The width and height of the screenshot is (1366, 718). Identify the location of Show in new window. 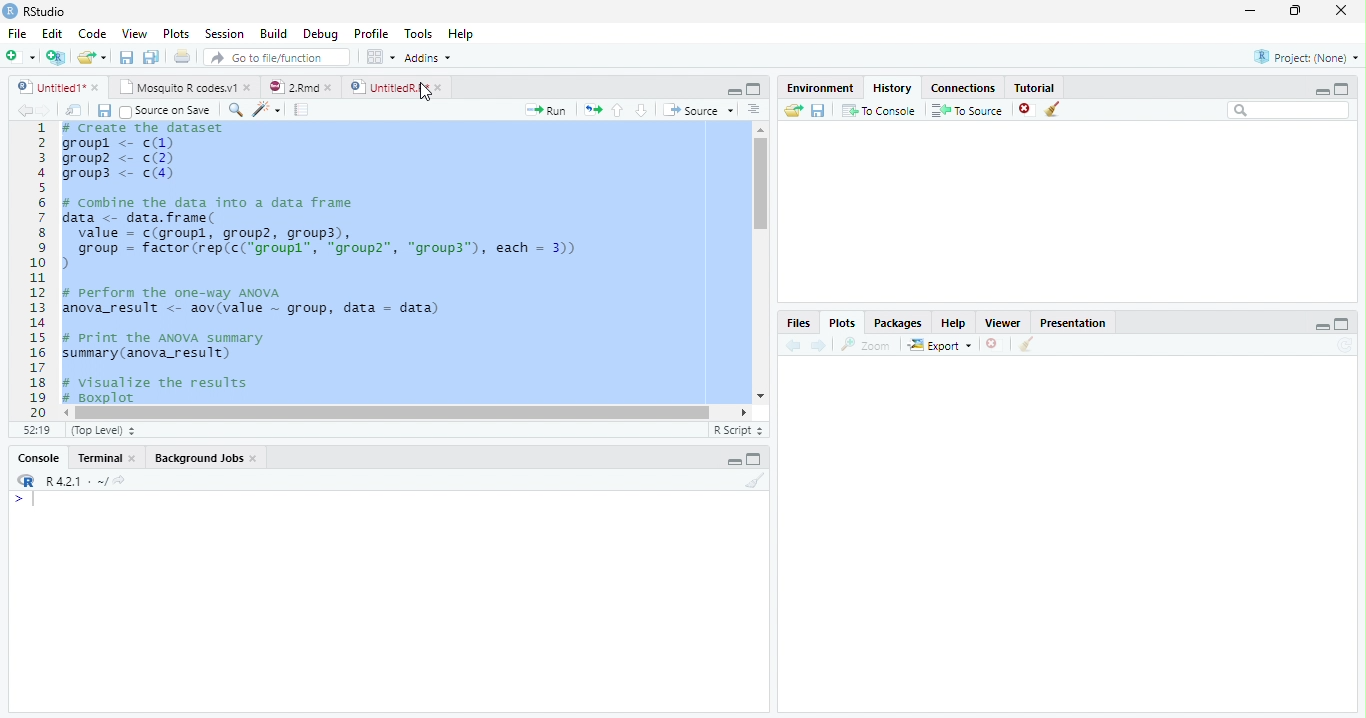
(77, 112).